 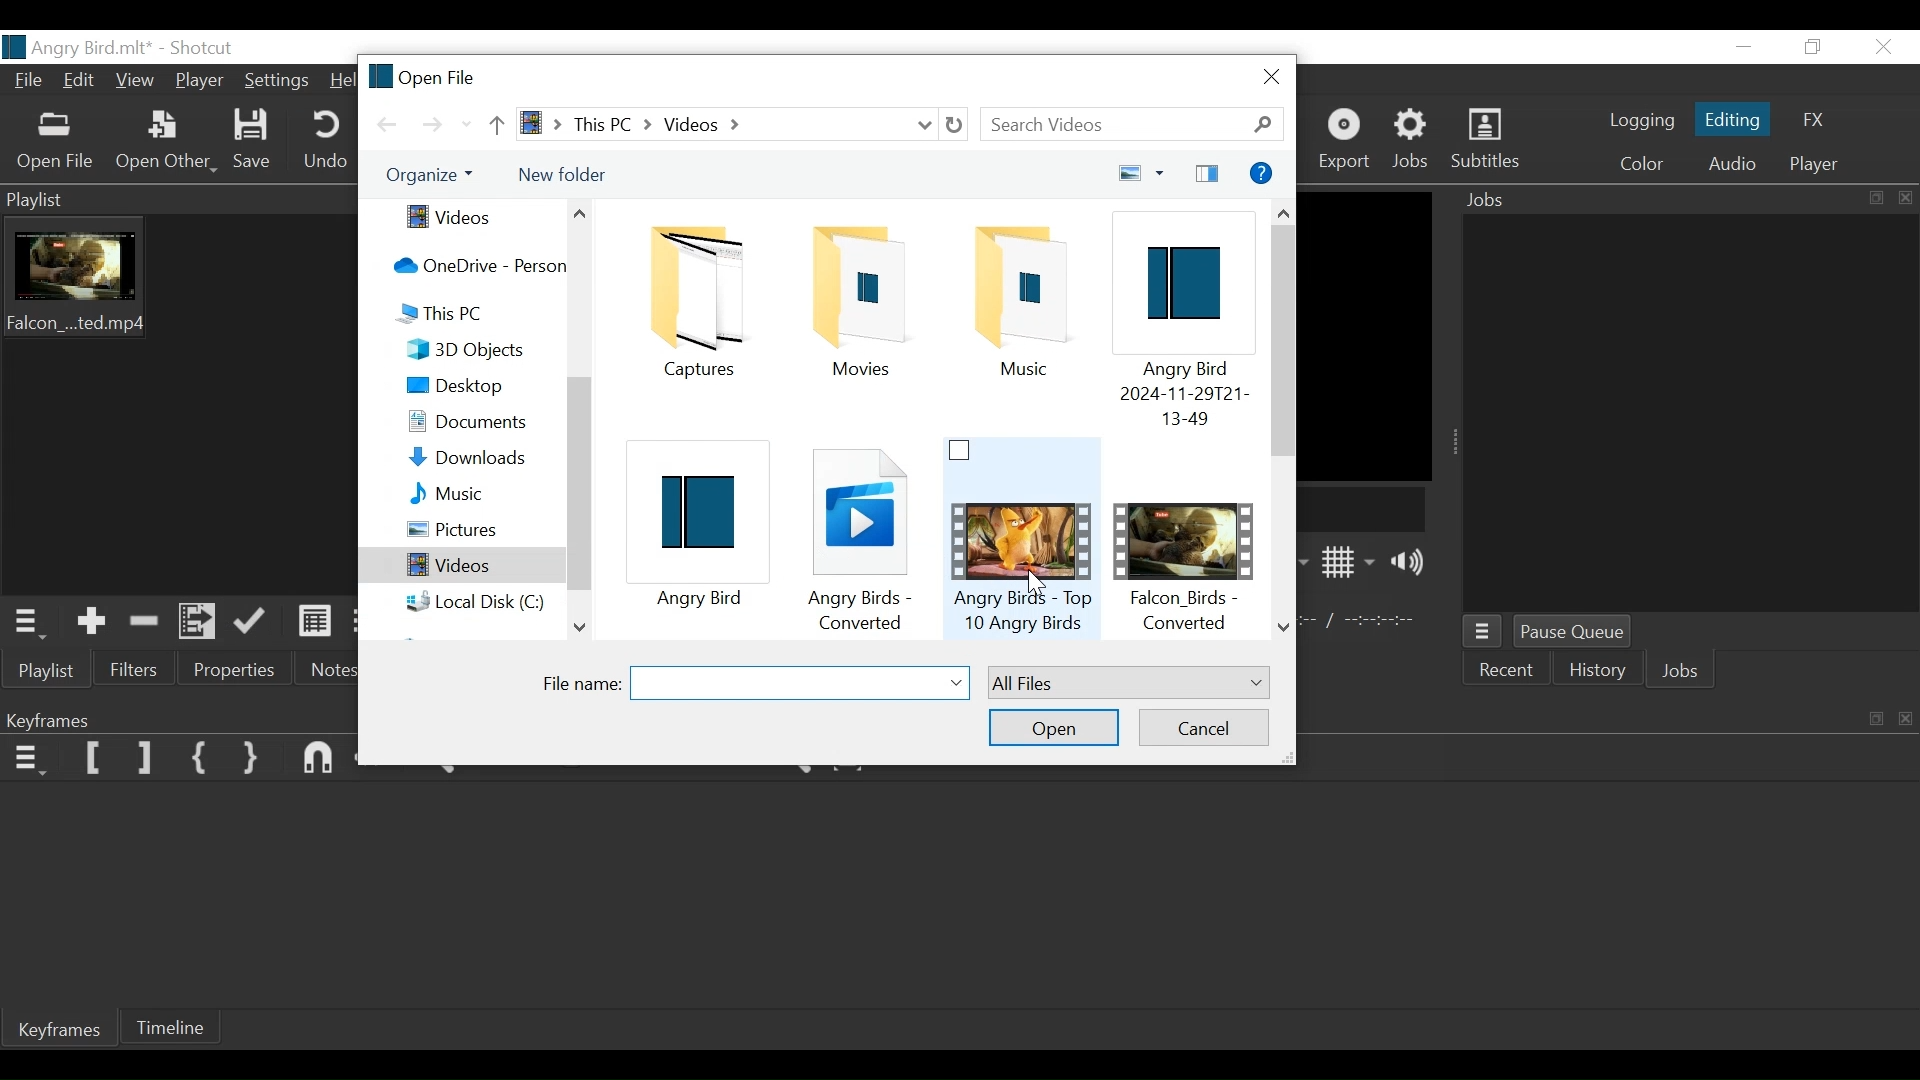 I want to click on Project Folder, so click(x=861, y=298).